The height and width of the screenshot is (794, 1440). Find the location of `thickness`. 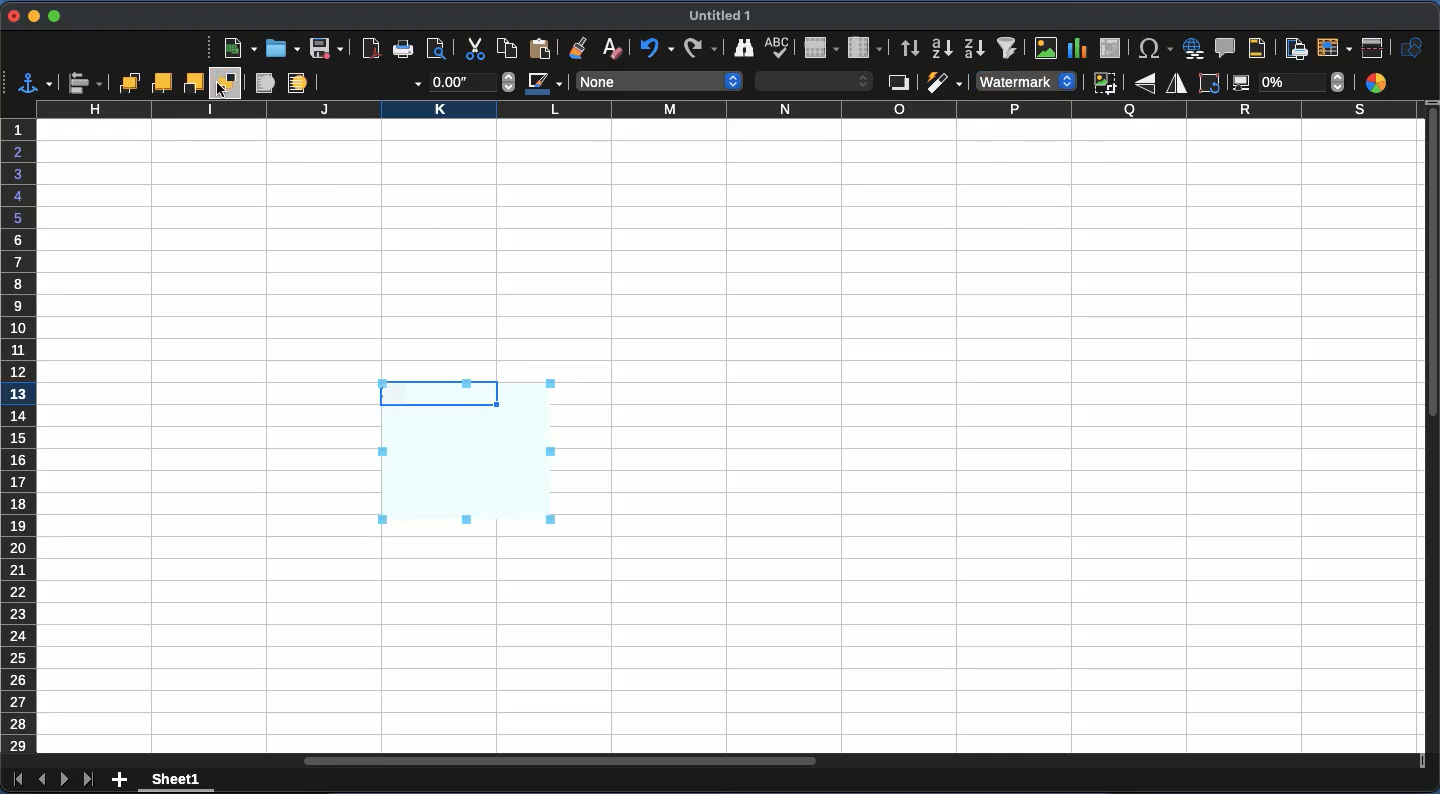

thickness is located at coordinates (472, 81).